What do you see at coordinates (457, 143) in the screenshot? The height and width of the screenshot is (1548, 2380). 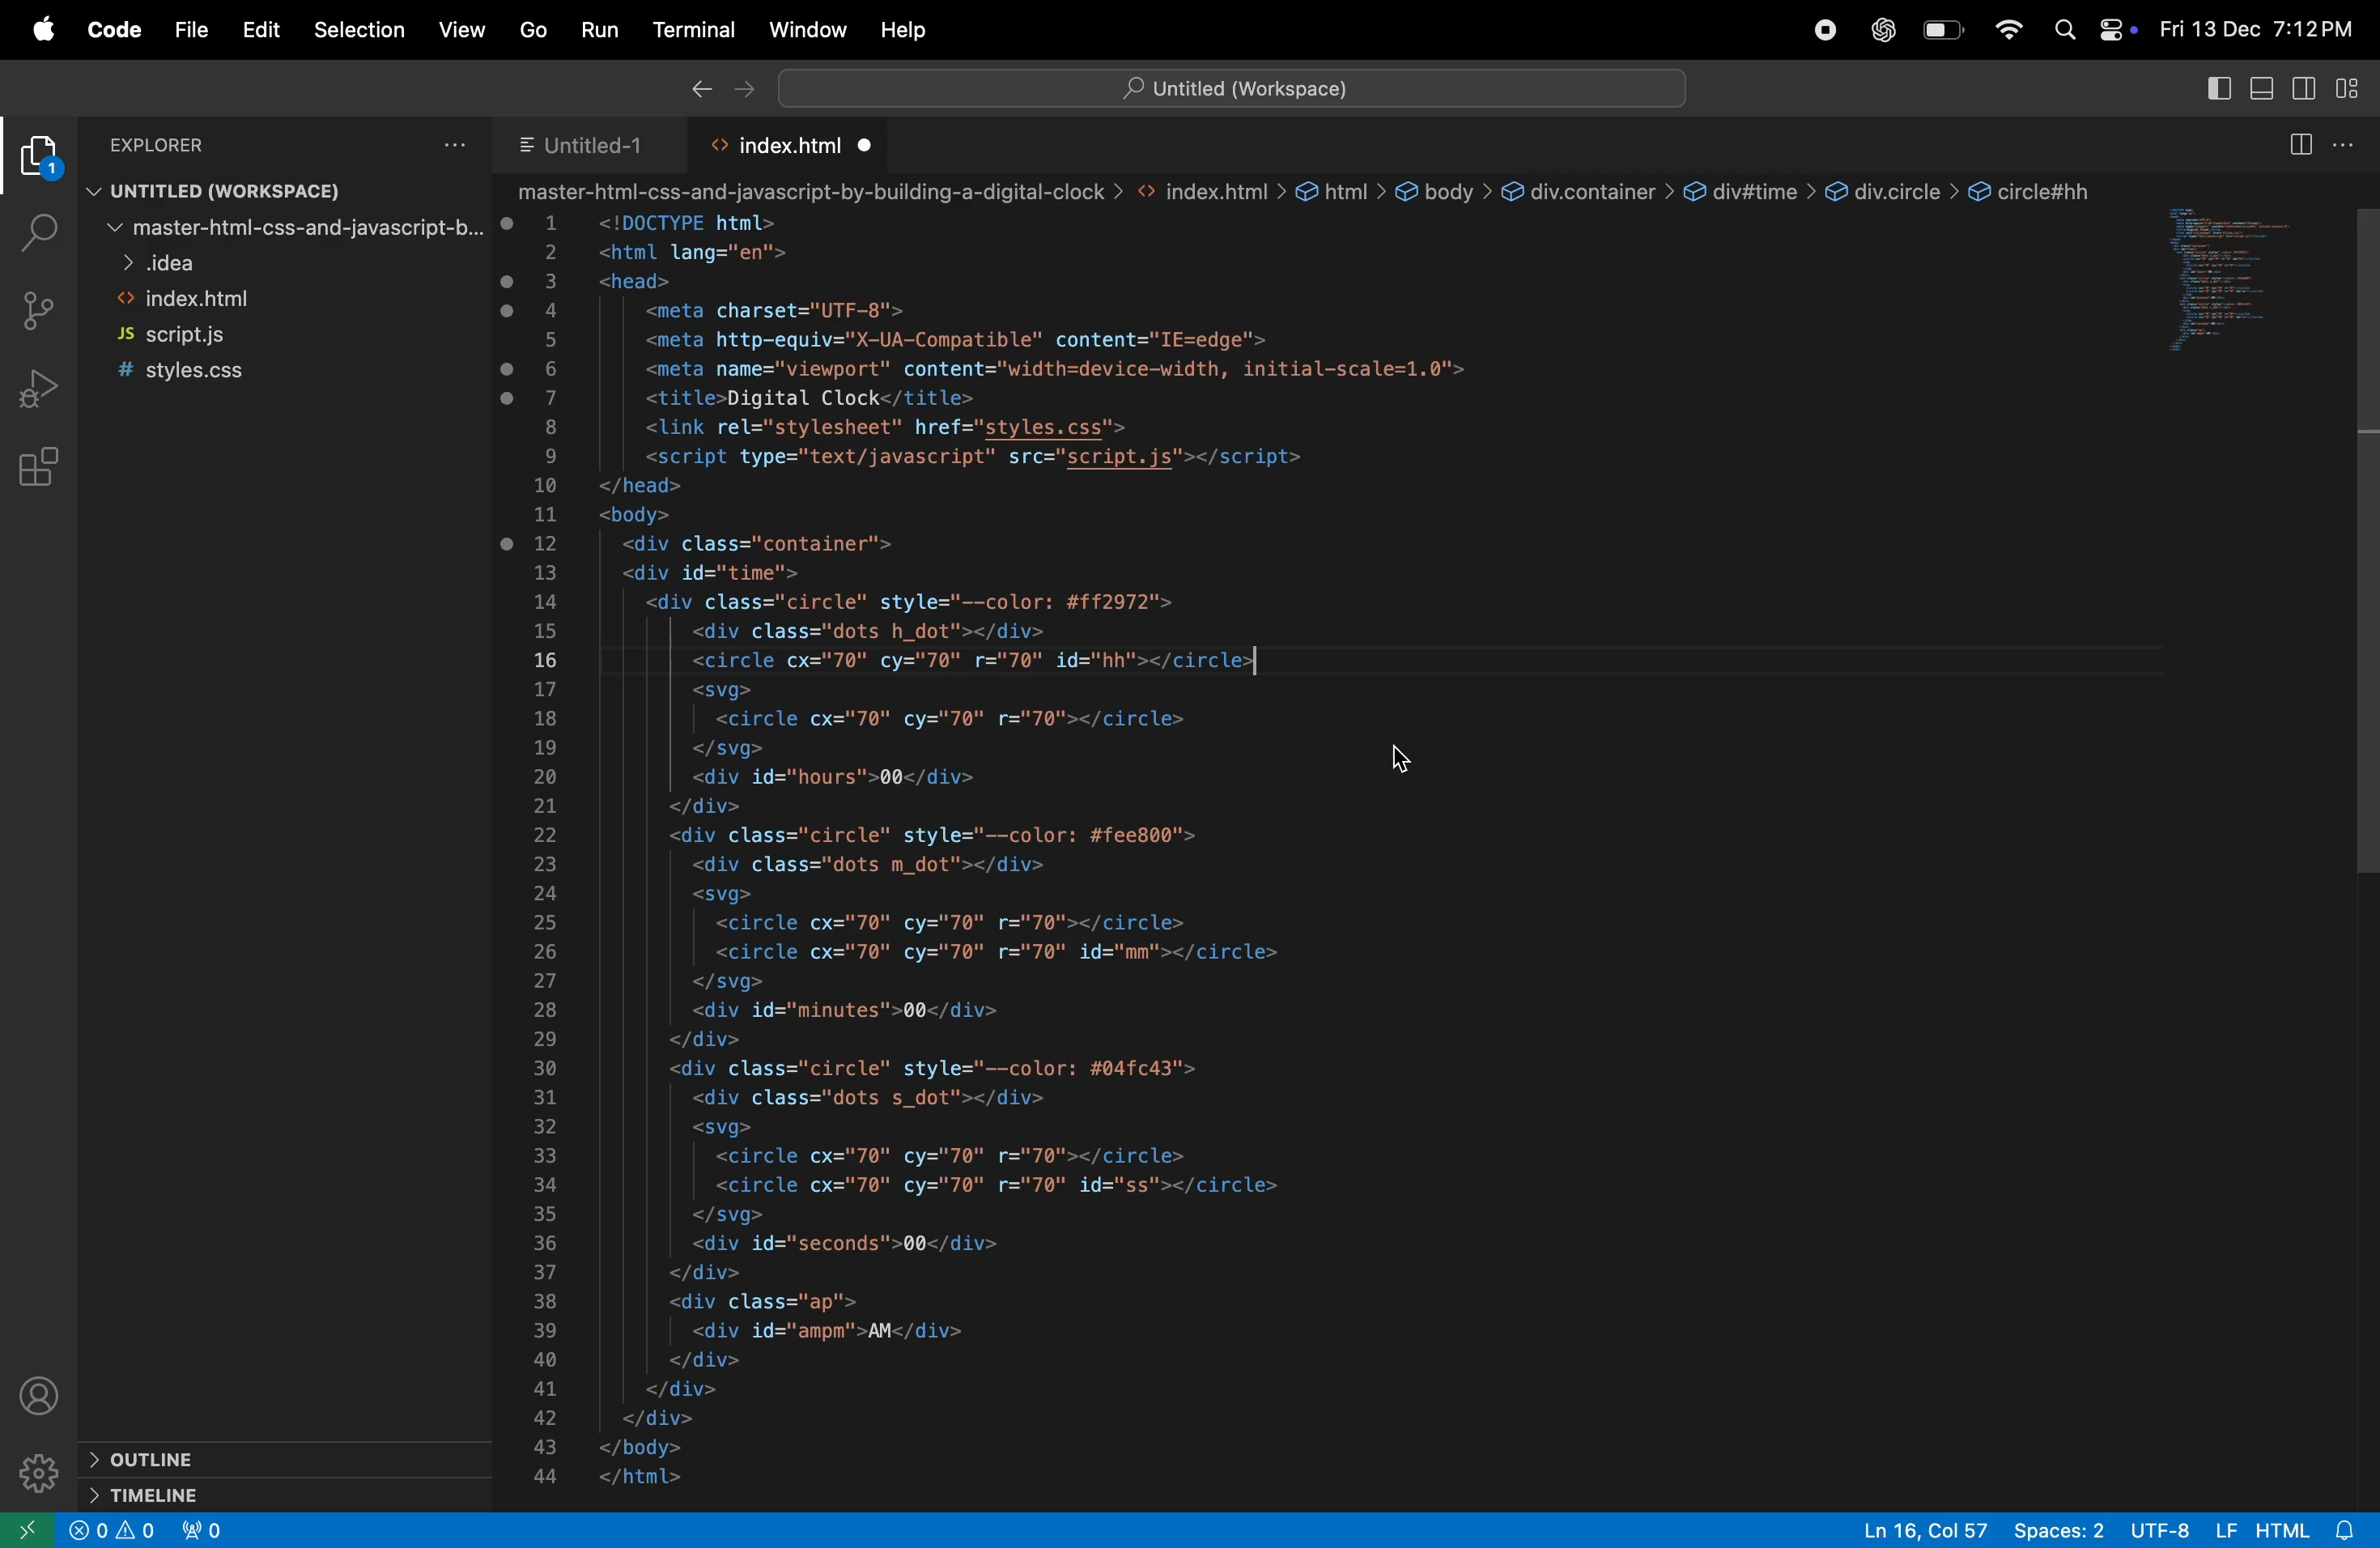 I see `options` at bounding box center [457, 143].